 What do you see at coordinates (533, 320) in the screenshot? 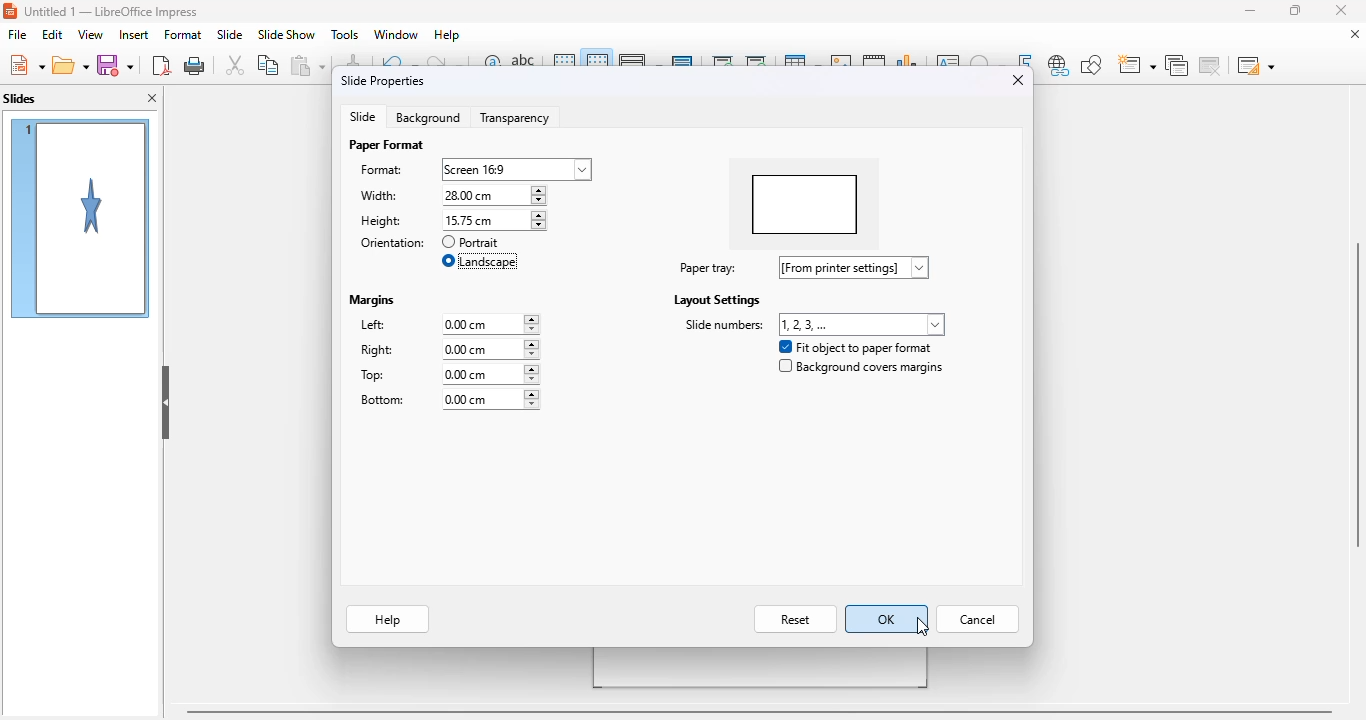
I see `increase left margin` at bounding box center [533, 320].